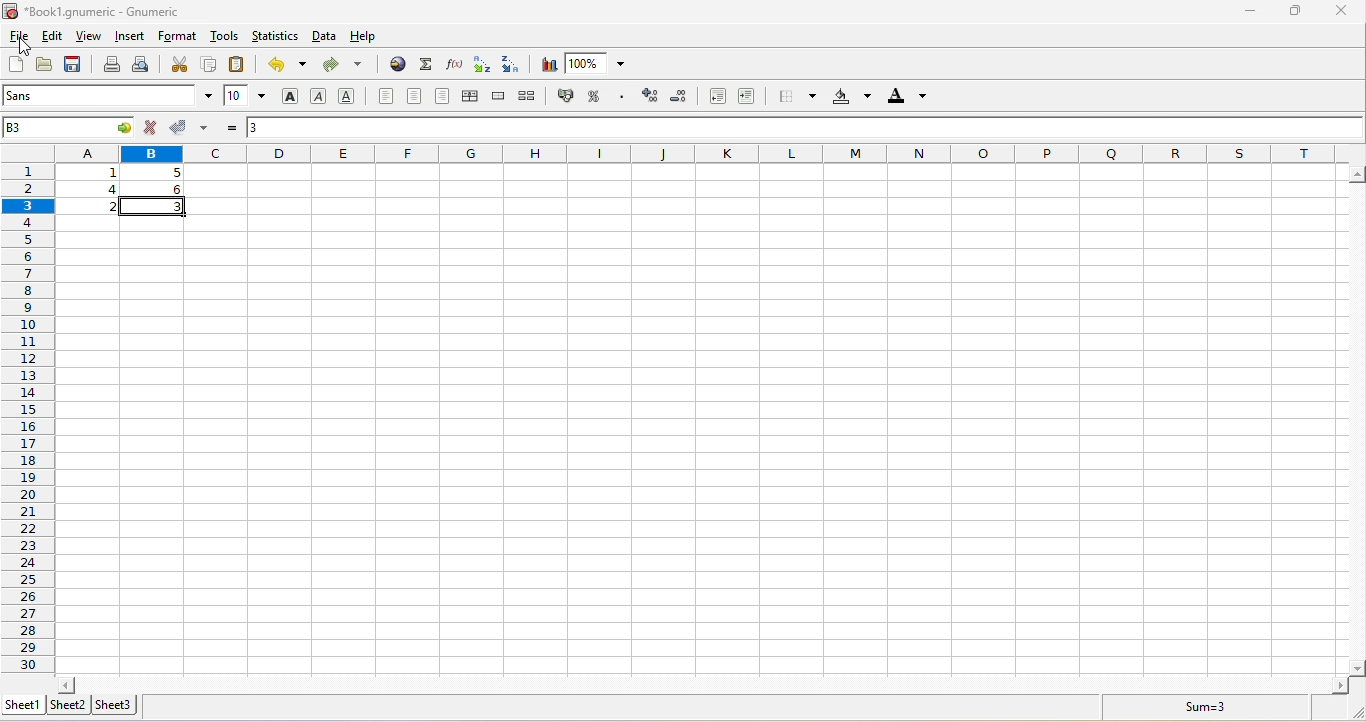 This screenshot has width=1366, height=722. I want to click on help, so click(364, 37).